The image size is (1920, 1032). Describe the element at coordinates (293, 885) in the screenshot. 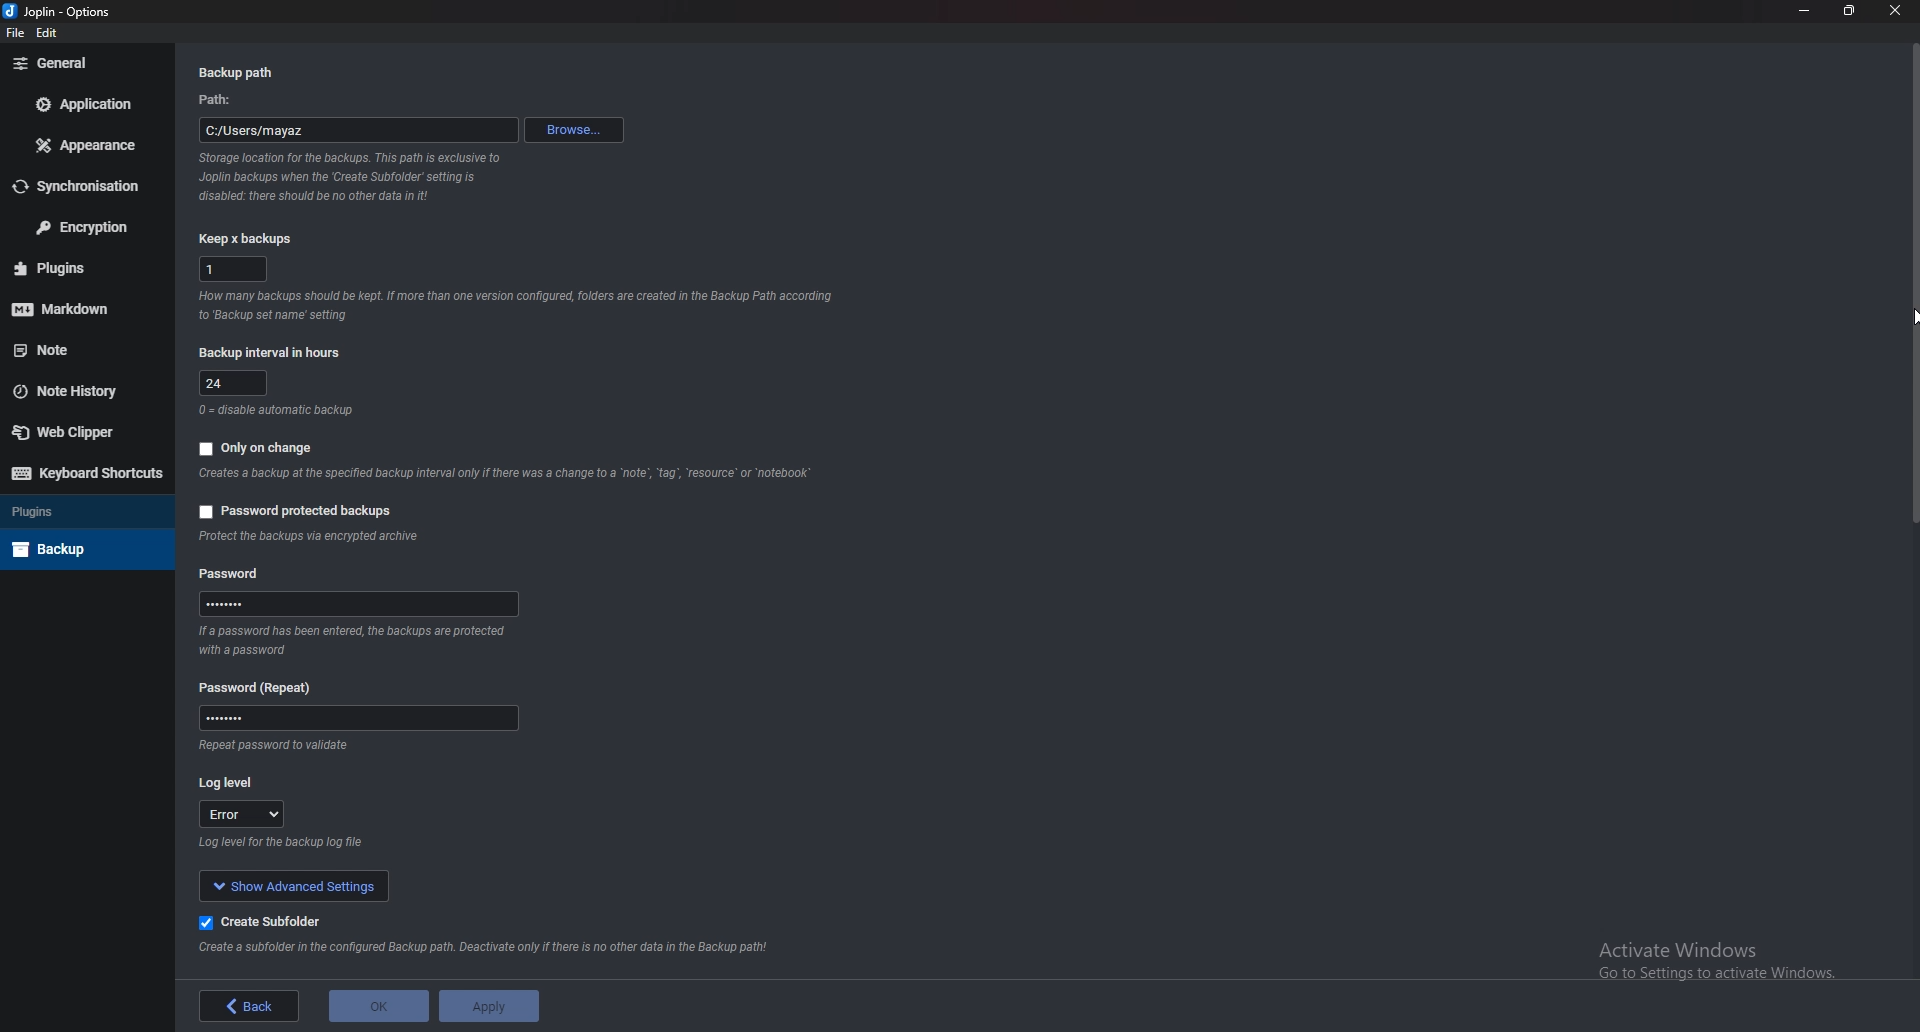

I see `show advanced settings` at that location.